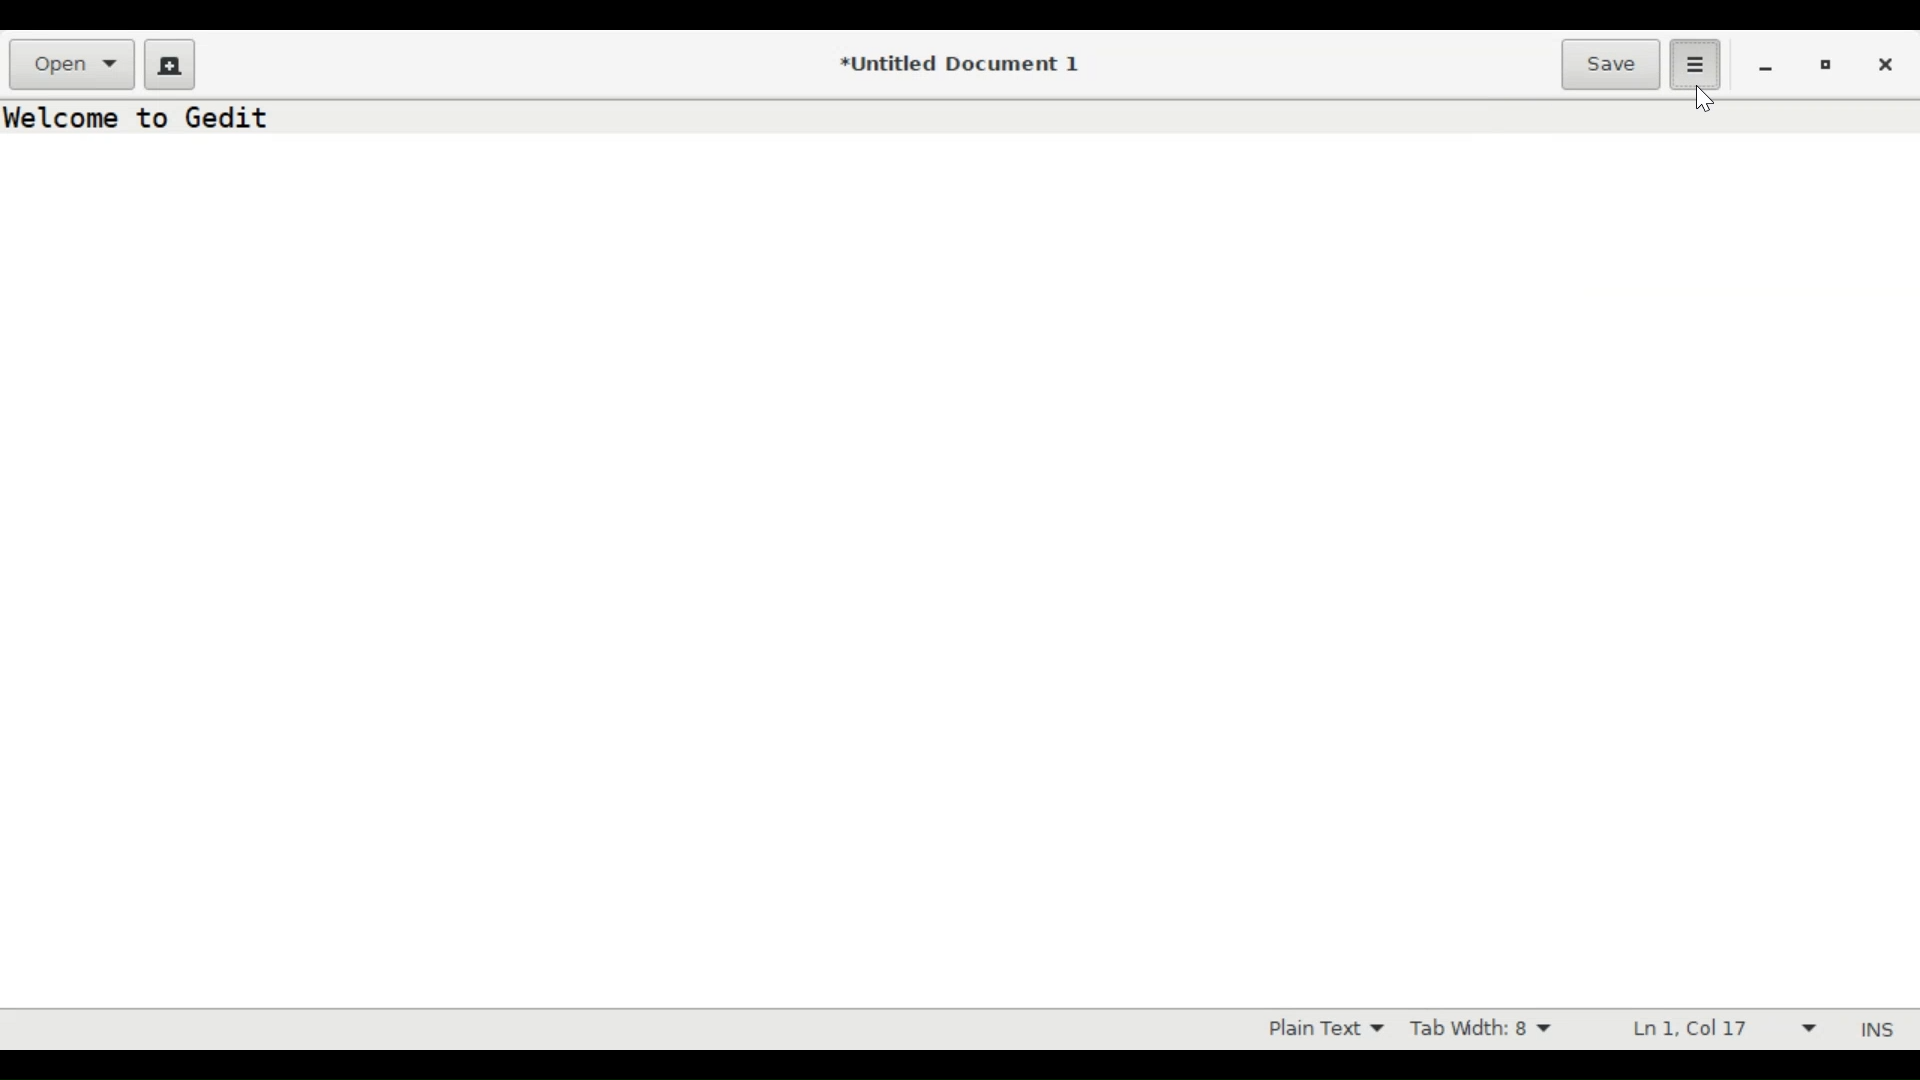 This screenshot has height=1080, width=1920. Describe the element at coordinates (1323, 1029) in the screenshot. I see `Highlight mode option` at that location.